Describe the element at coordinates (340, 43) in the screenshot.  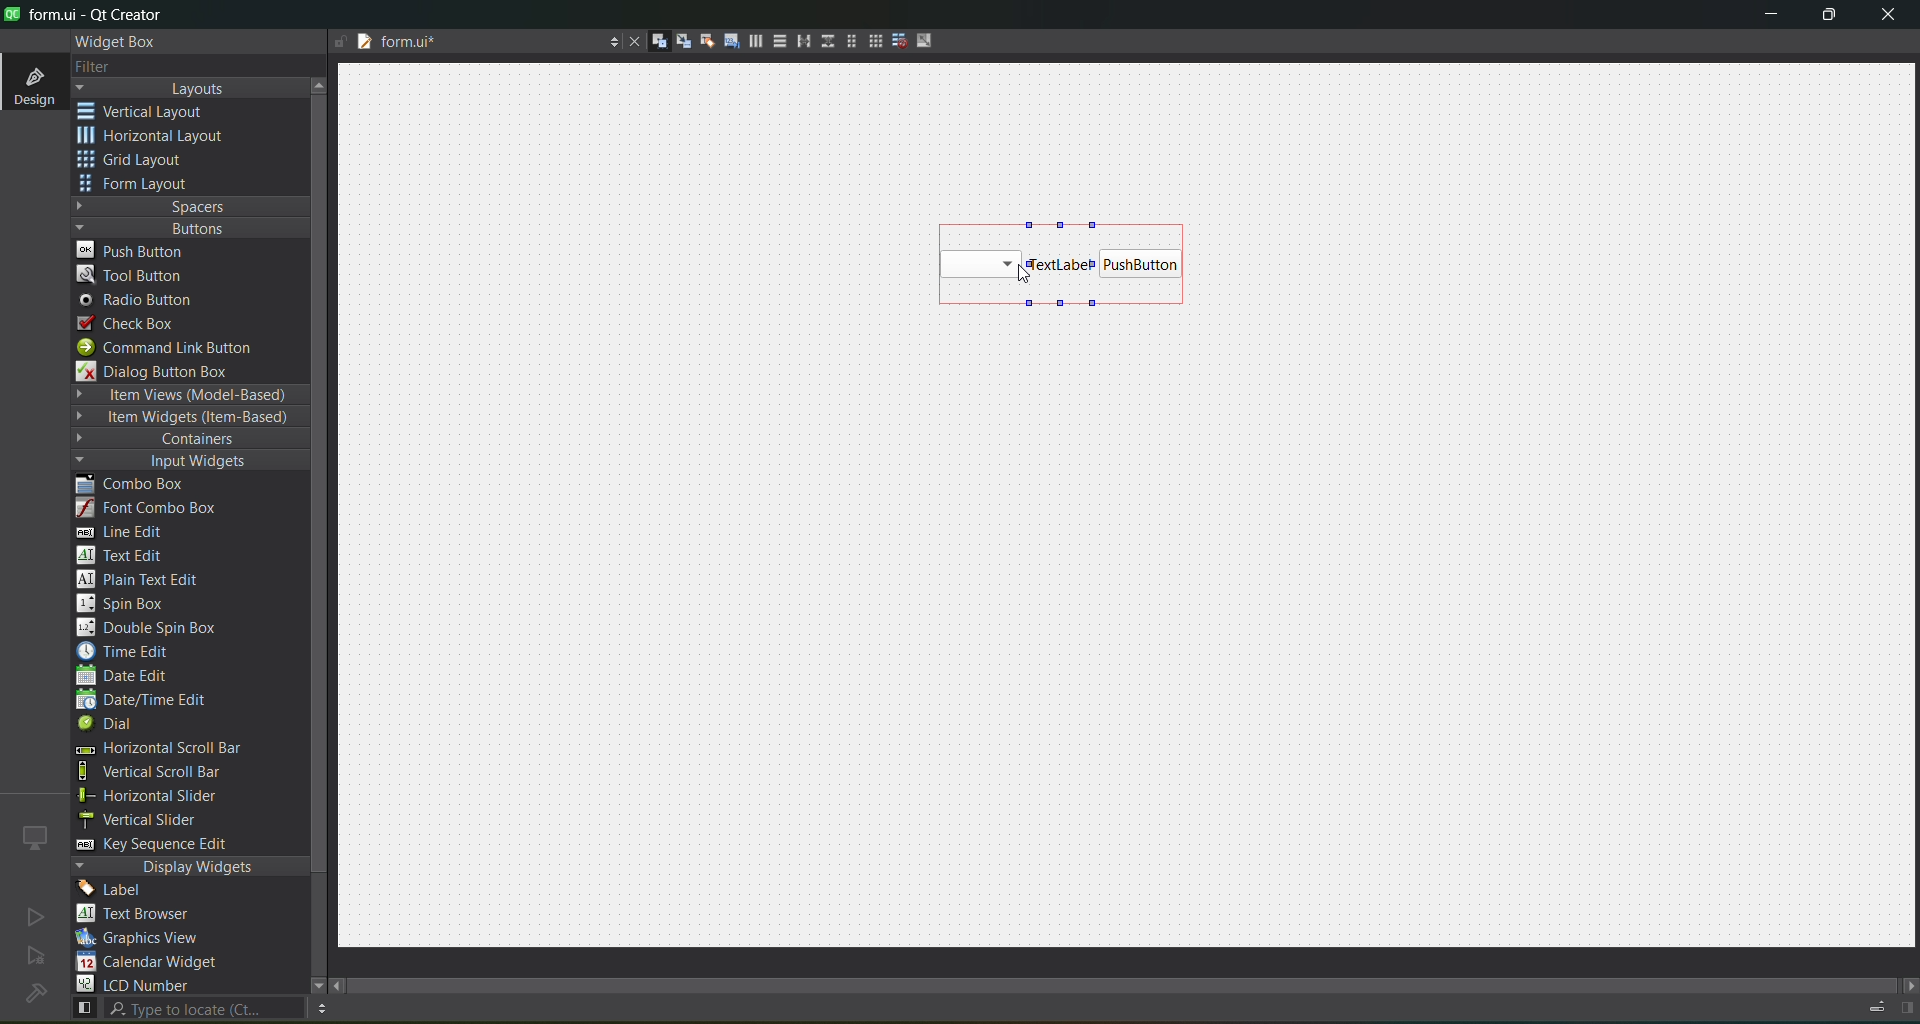
I see `file is writable` at that location.